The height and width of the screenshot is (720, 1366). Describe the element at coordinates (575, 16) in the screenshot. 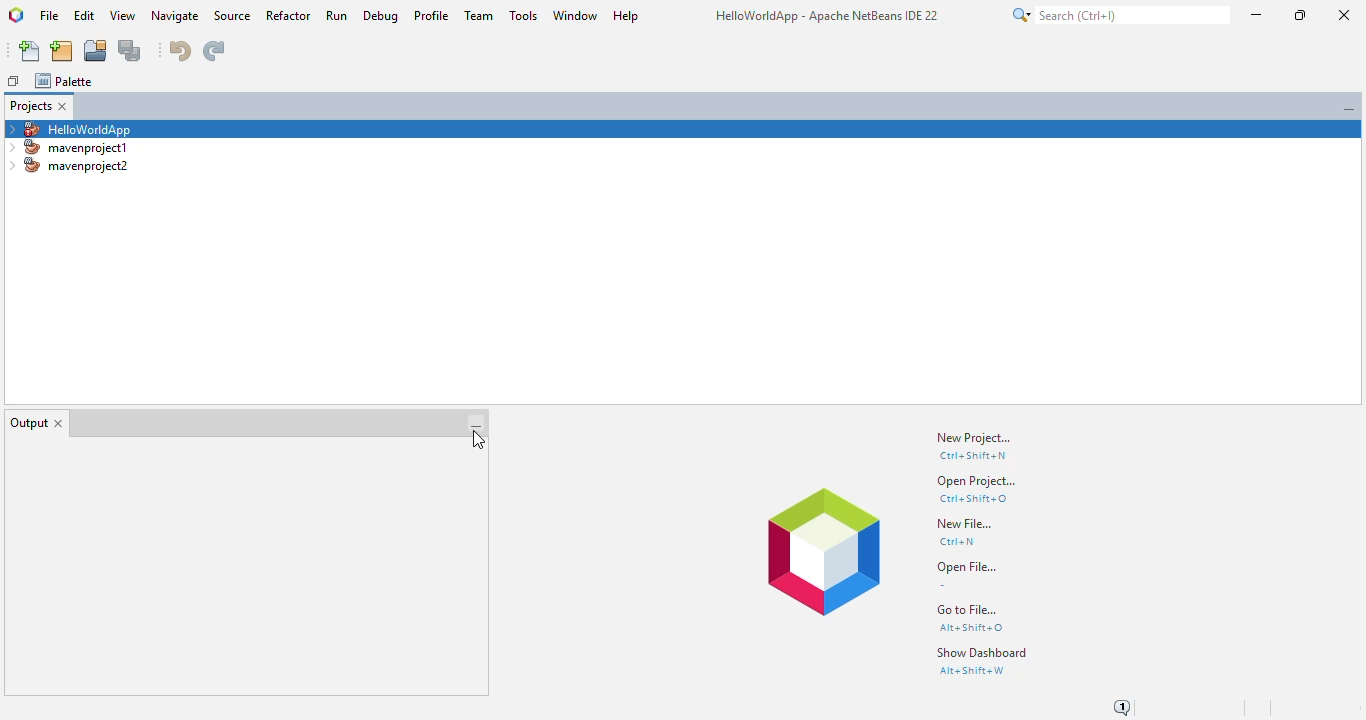

I see `window` at that location.